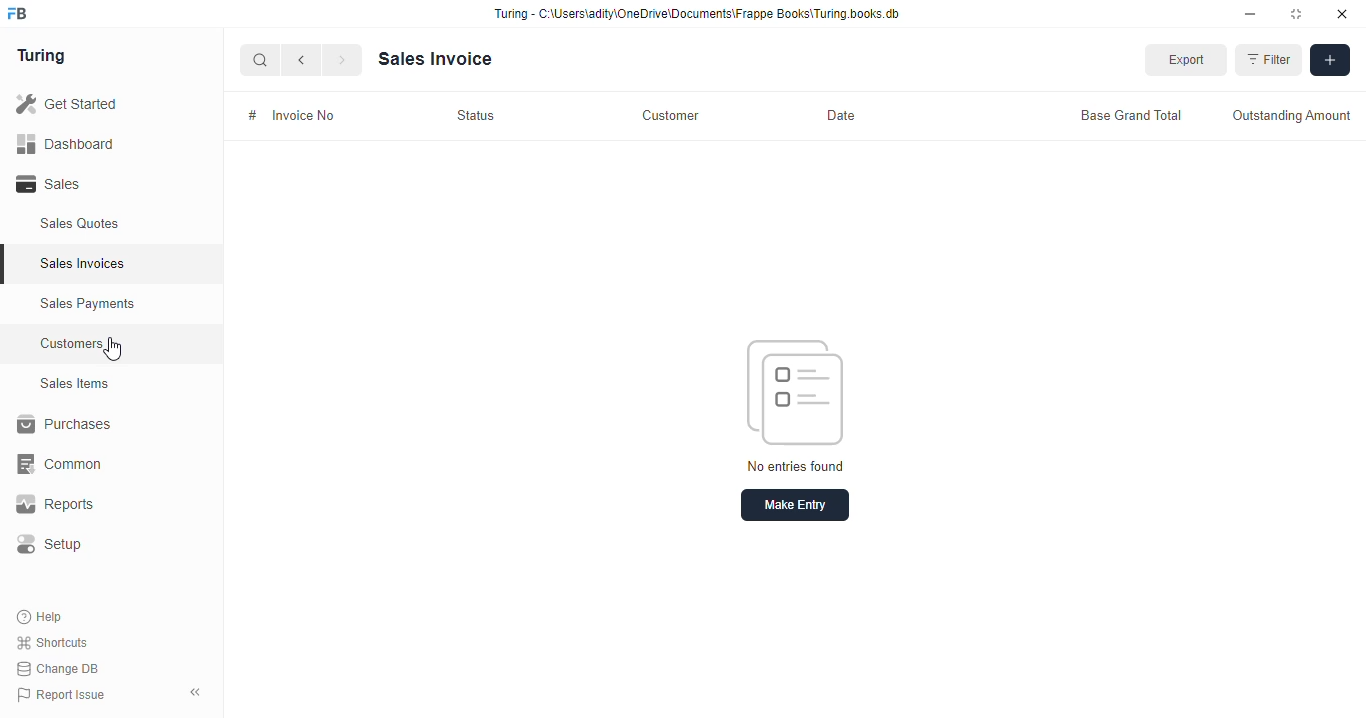 Image resolution: width=1366 pixels, height=718 pixels. Describe the element at coordinates (1123, 113) in the screenshot. I see `Base Grand Total` at that location.